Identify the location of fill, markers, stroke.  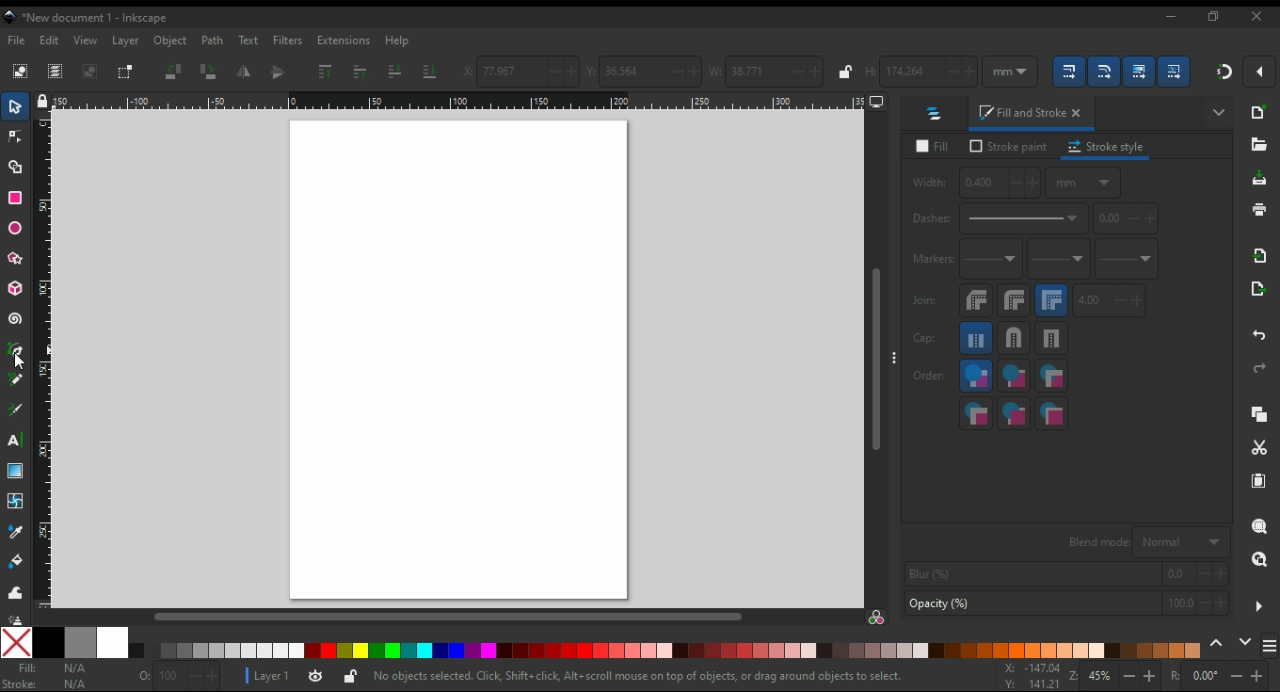
(1051, 375).